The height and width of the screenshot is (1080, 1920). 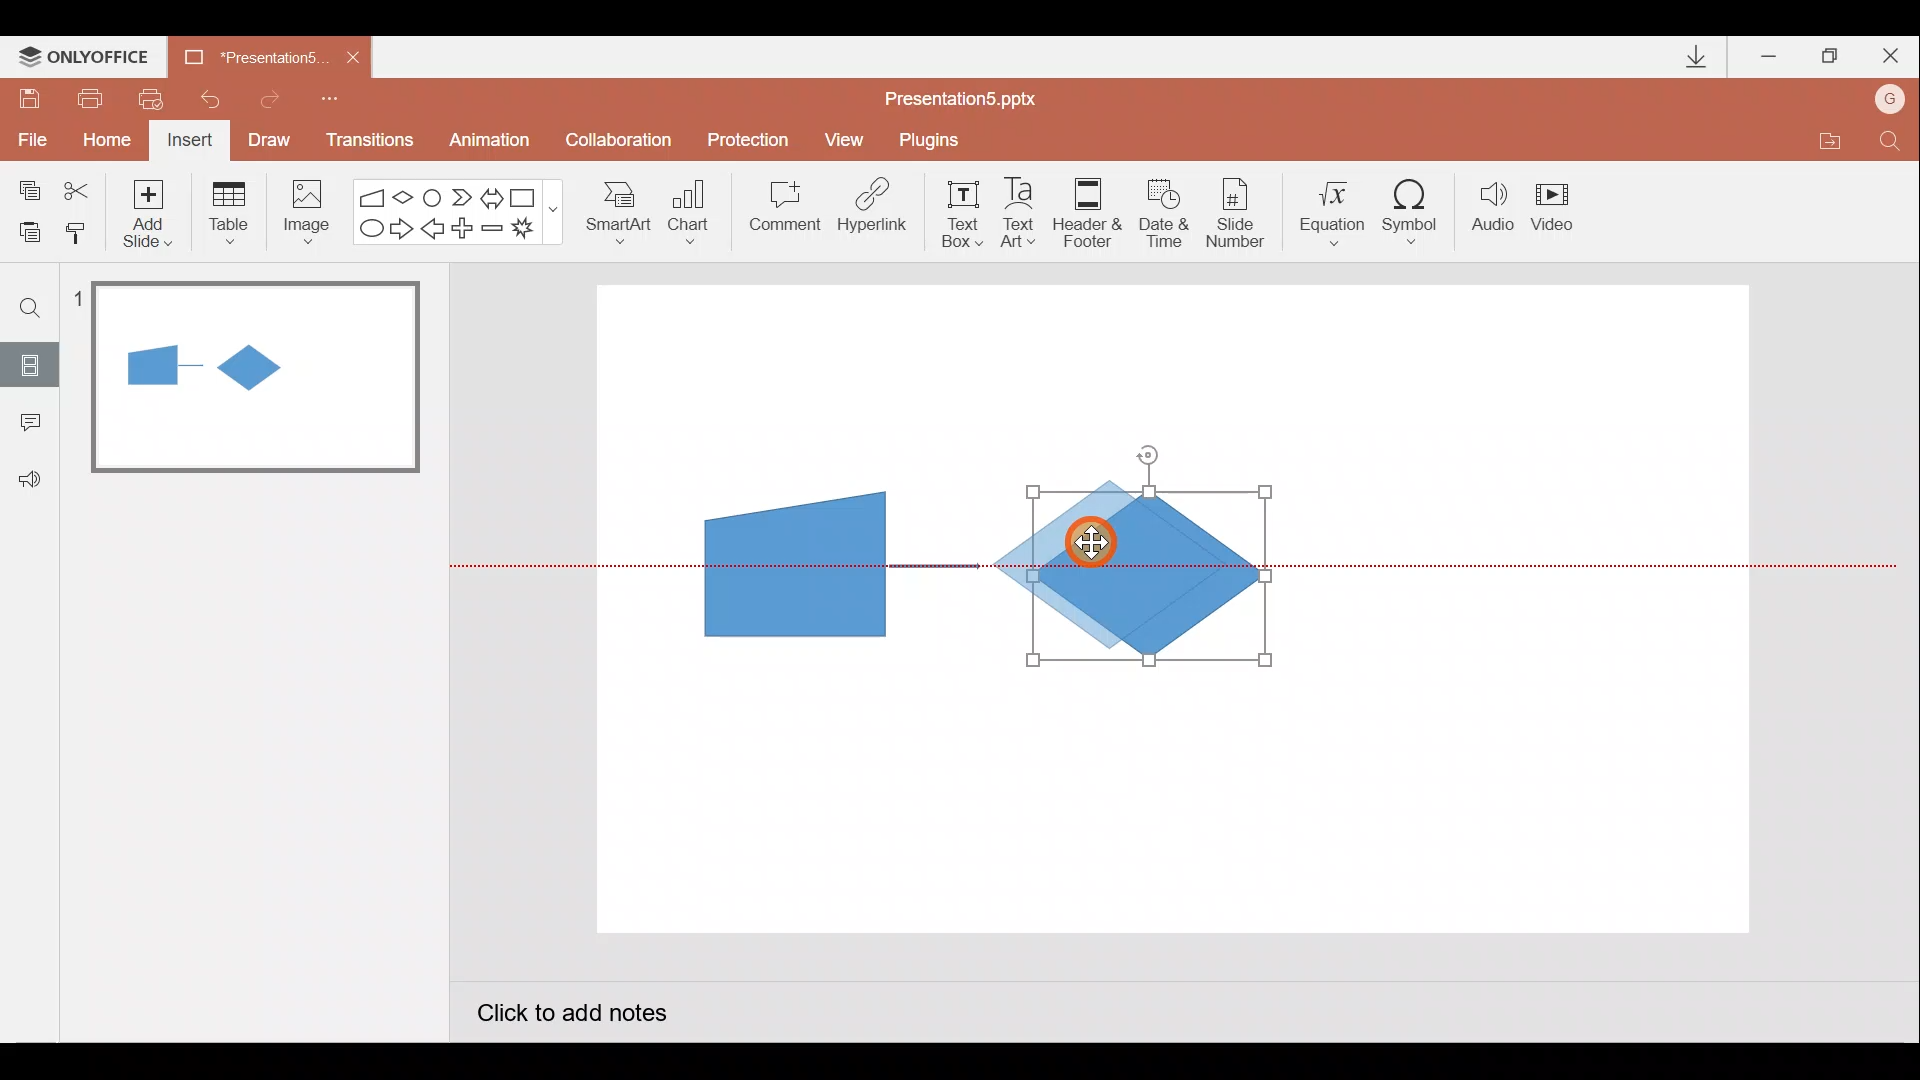 I want to click on Insert, so click(x=187, y=143).